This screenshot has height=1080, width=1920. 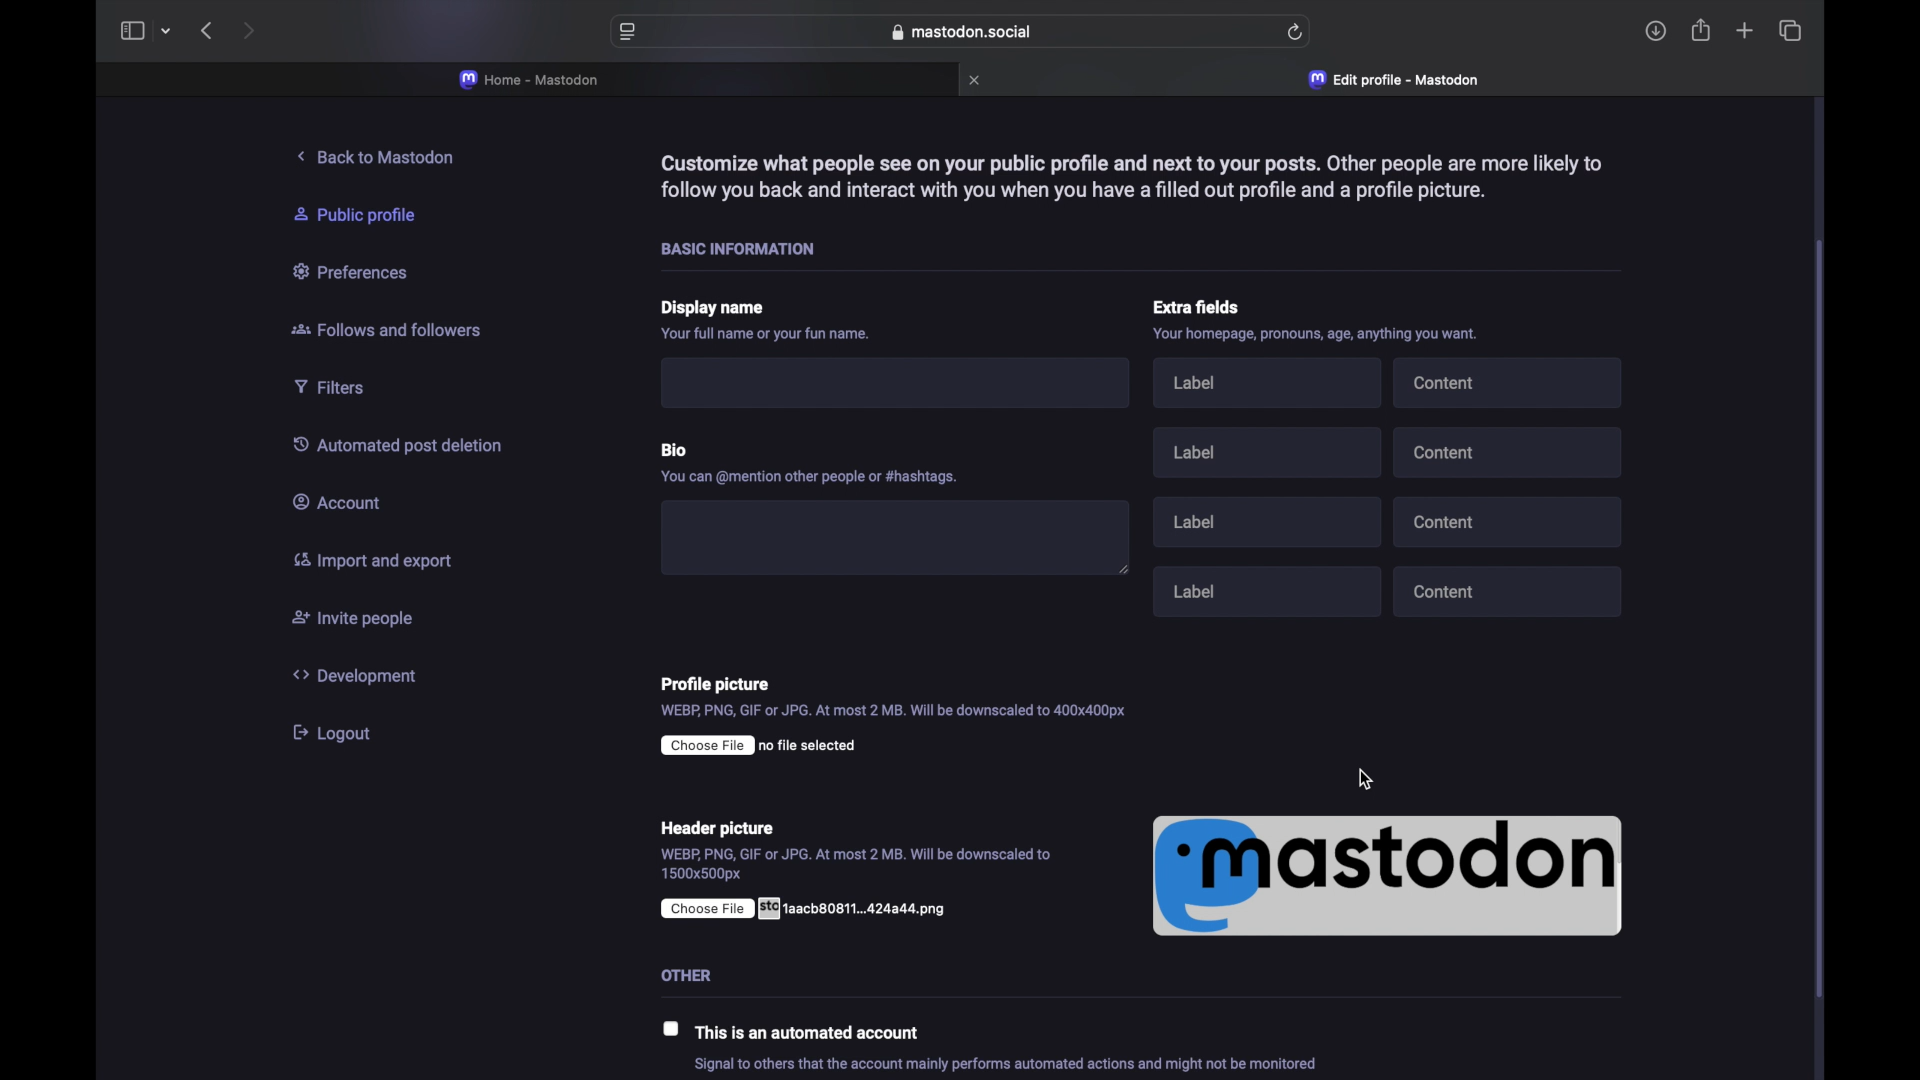 I want to click on next, so click(x=248, y=30).